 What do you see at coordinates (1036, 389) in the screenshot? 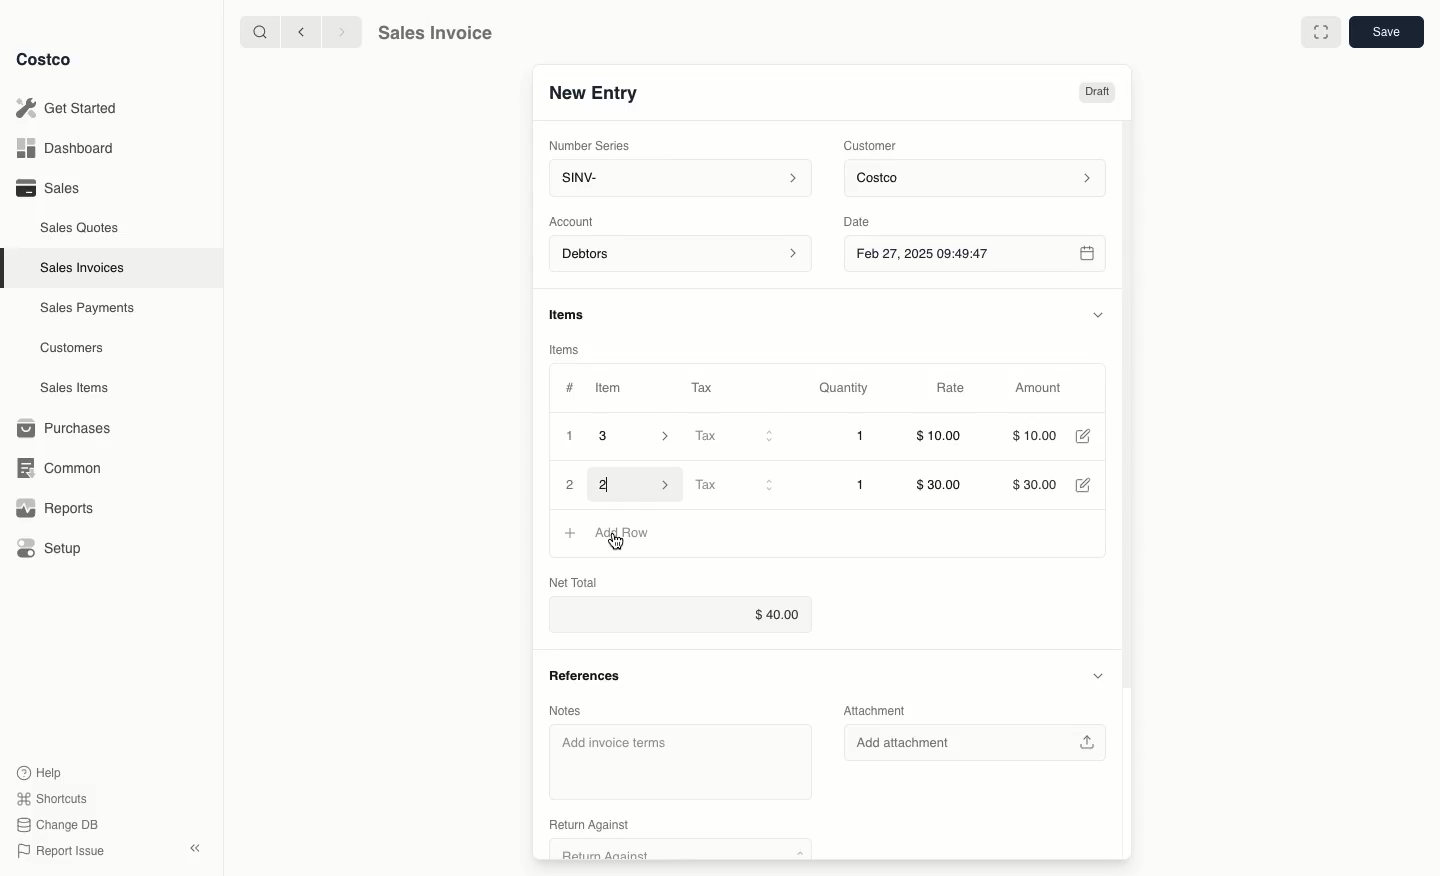
I see `Amount` at bounding box center [1036, 389].